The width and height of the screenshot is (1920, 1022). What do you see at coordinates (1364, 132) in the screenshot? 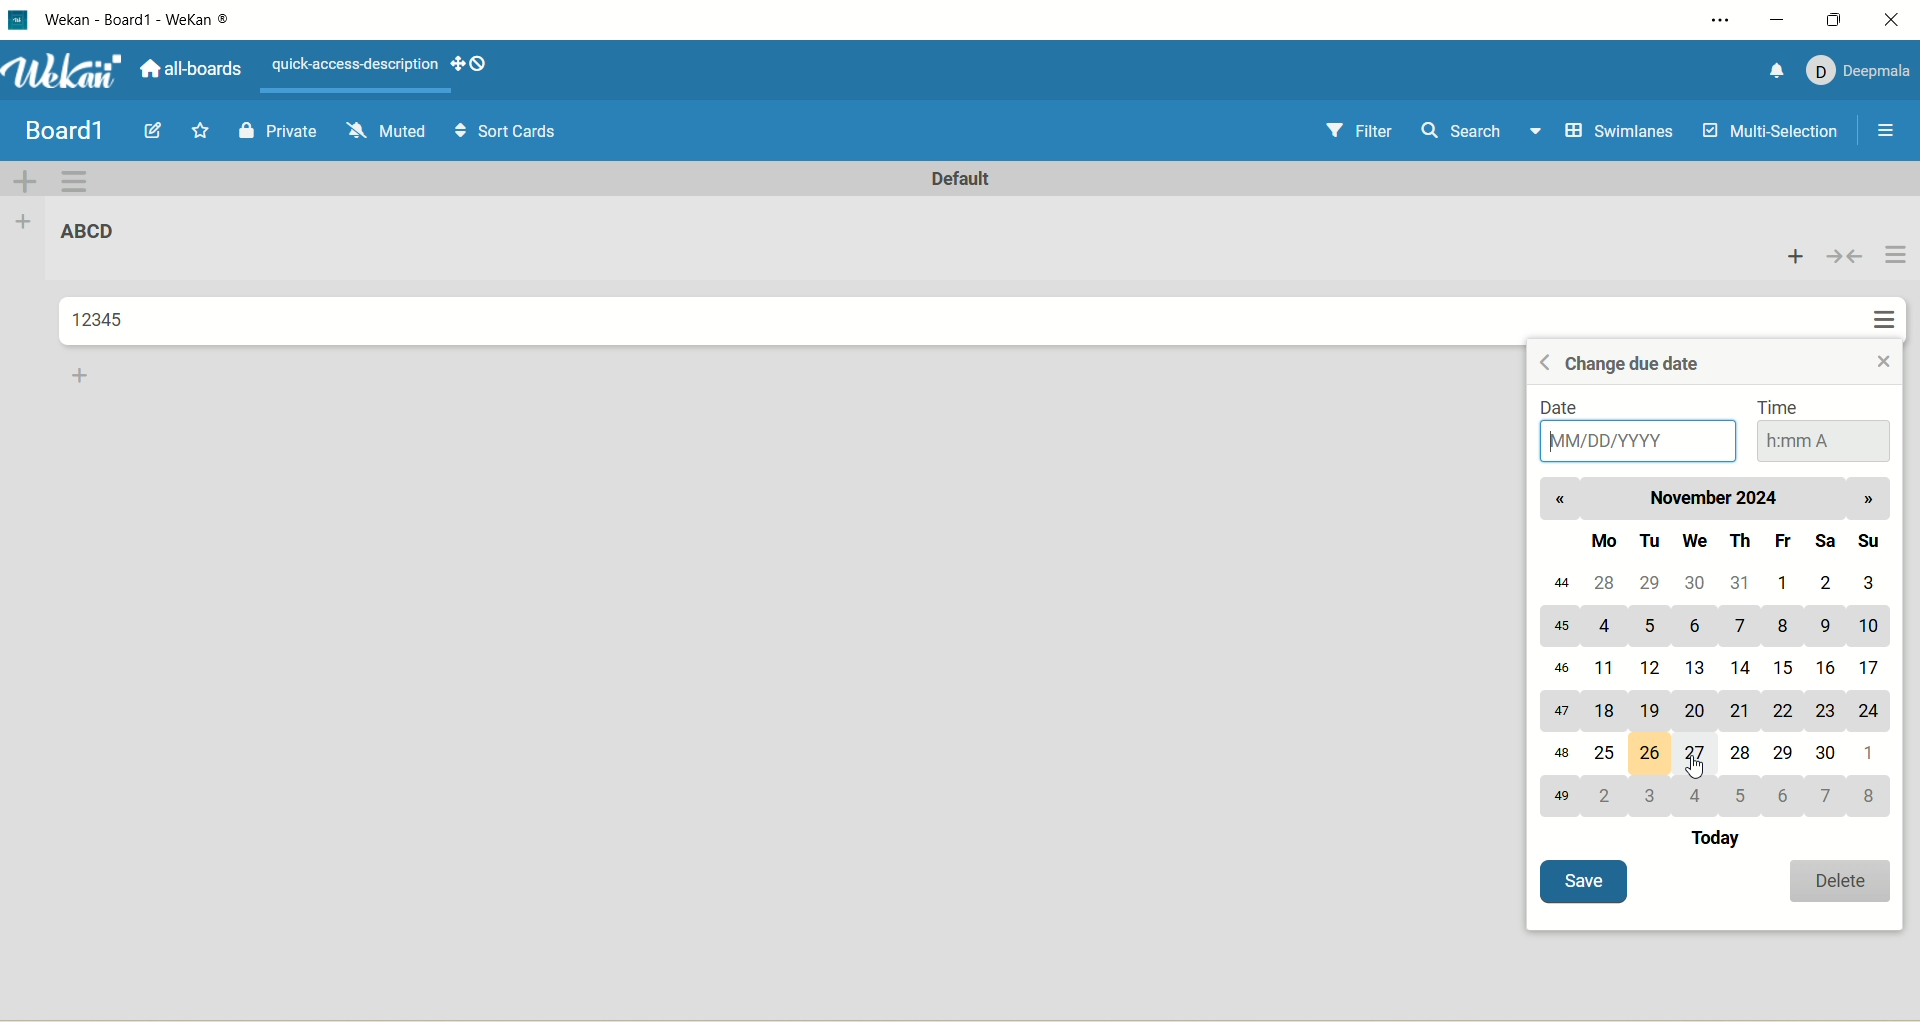
I see `filter` at bounding box center [1364, 132].